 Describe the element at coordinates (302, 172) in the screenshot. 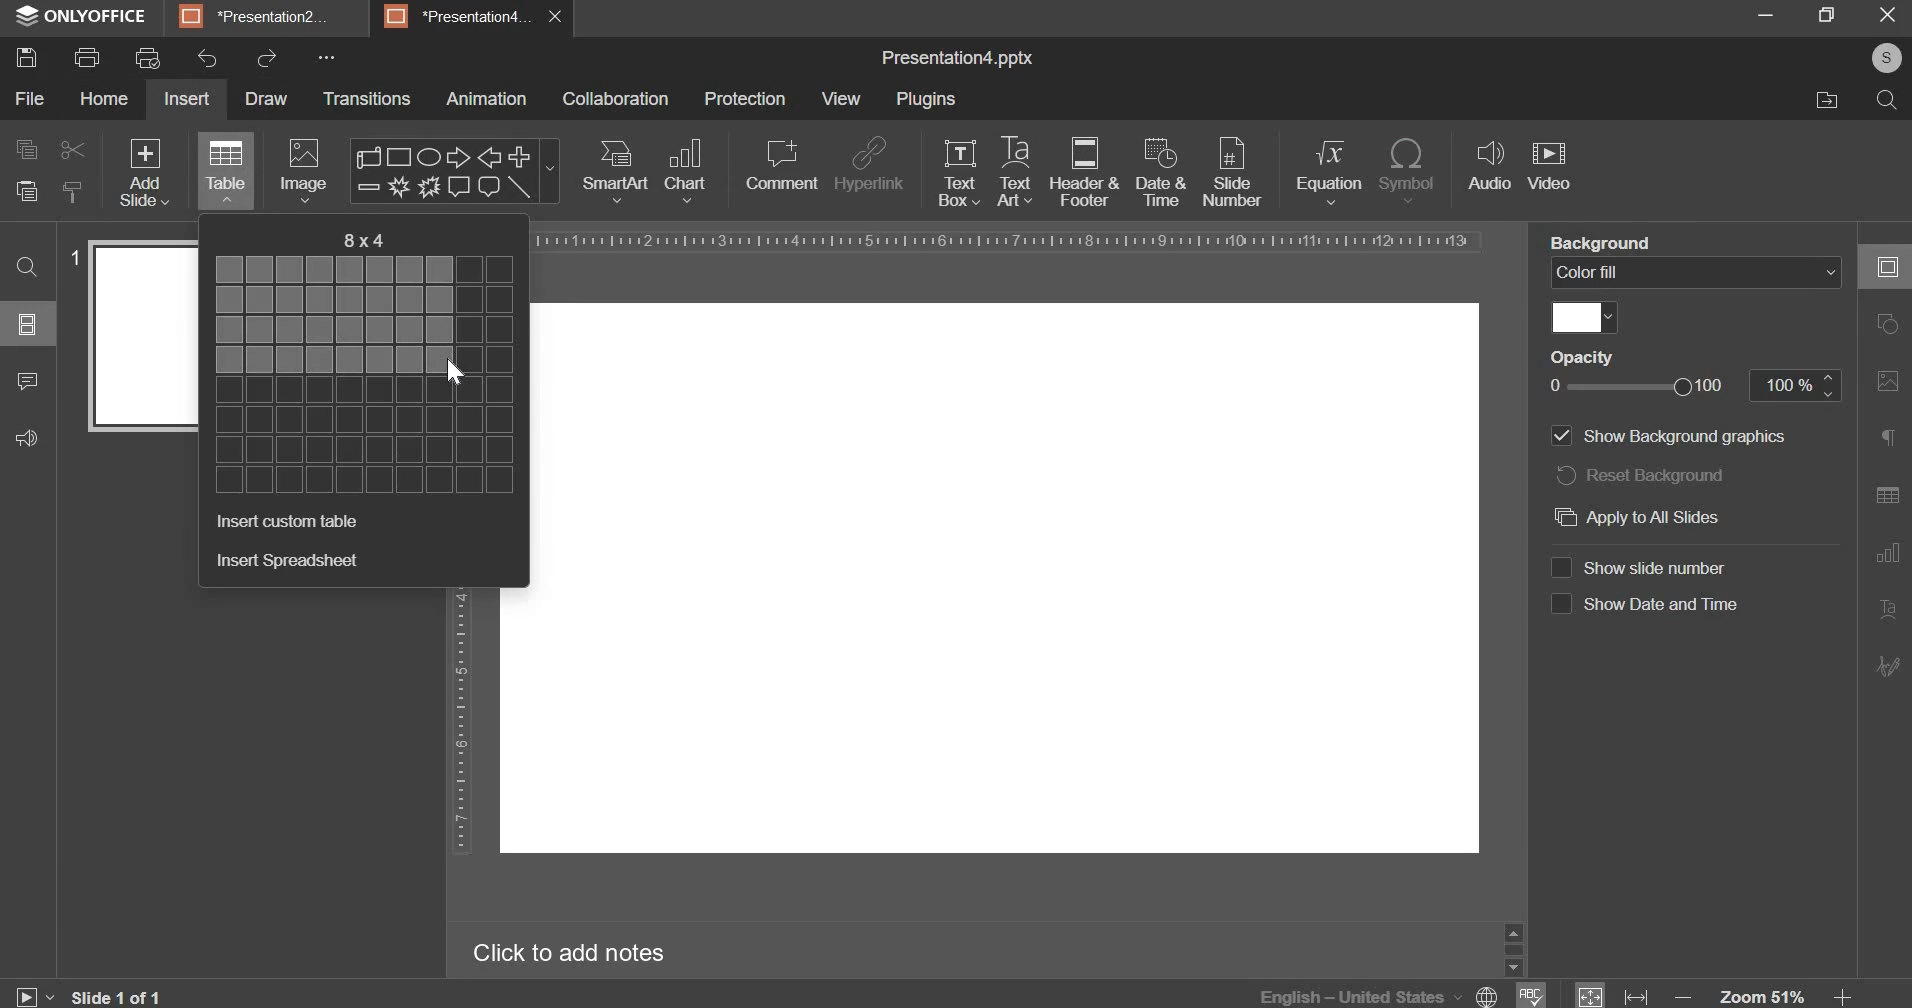

I see `image` at that location.